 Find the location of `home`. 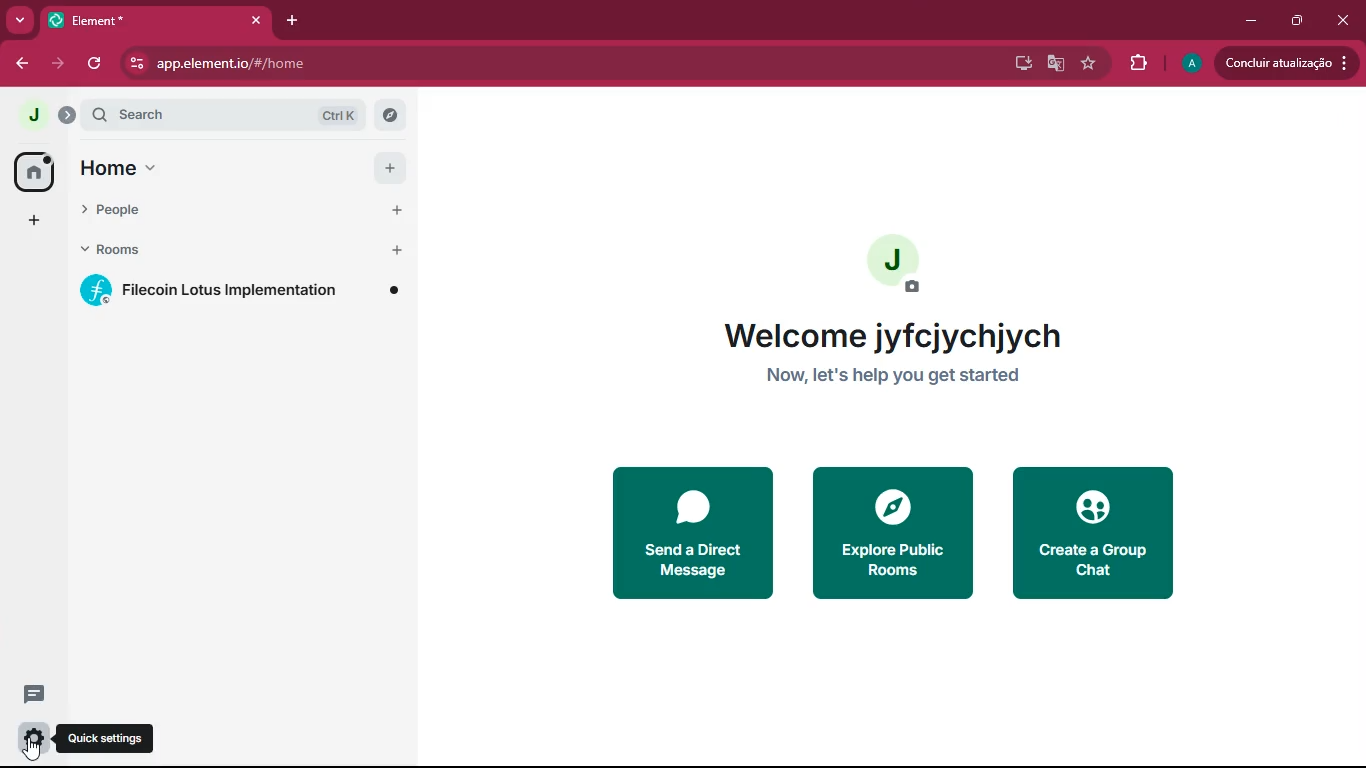

home is located at coordinates (137, 167).